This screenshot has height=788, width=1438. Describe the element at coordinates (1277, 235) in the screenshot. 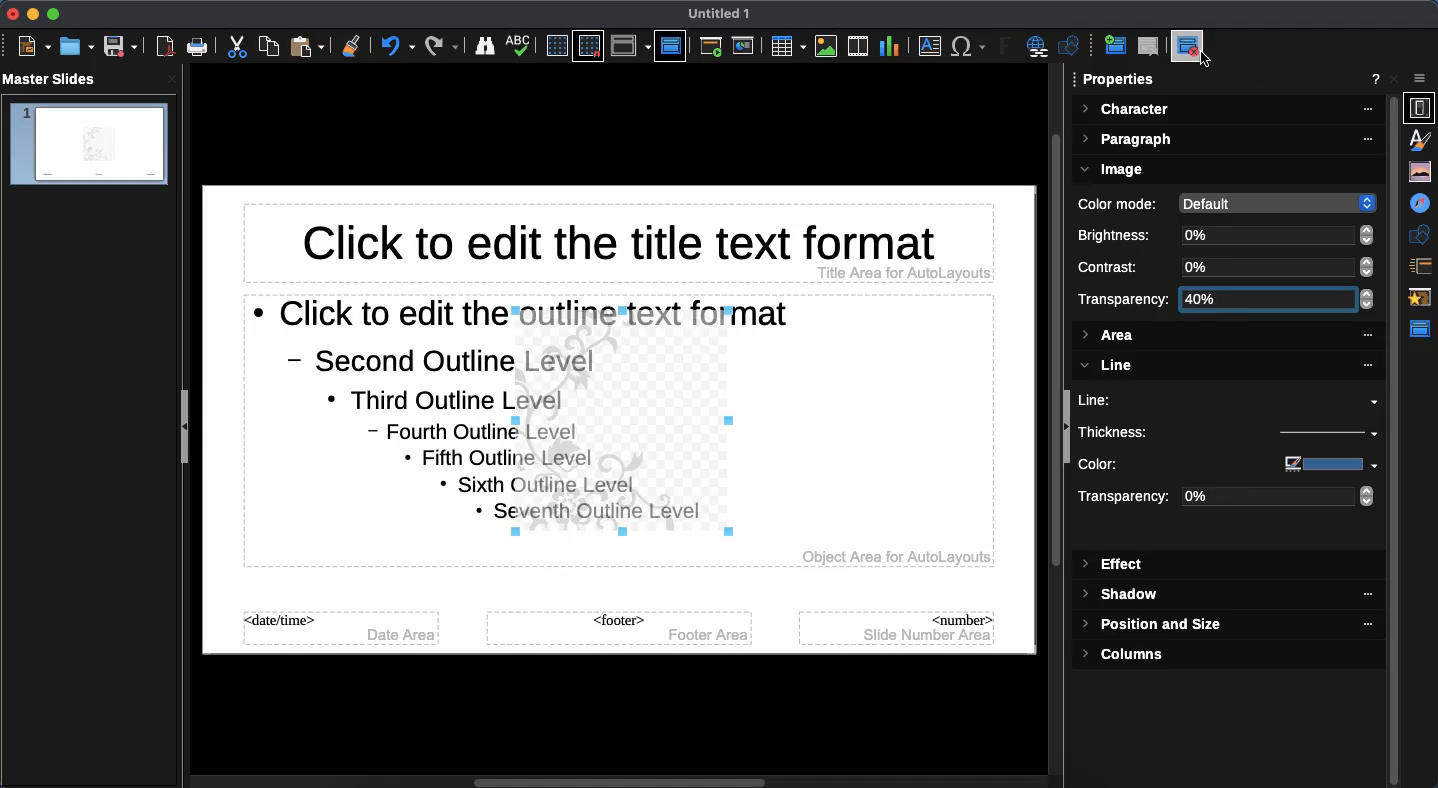

I see `0%` at that location.